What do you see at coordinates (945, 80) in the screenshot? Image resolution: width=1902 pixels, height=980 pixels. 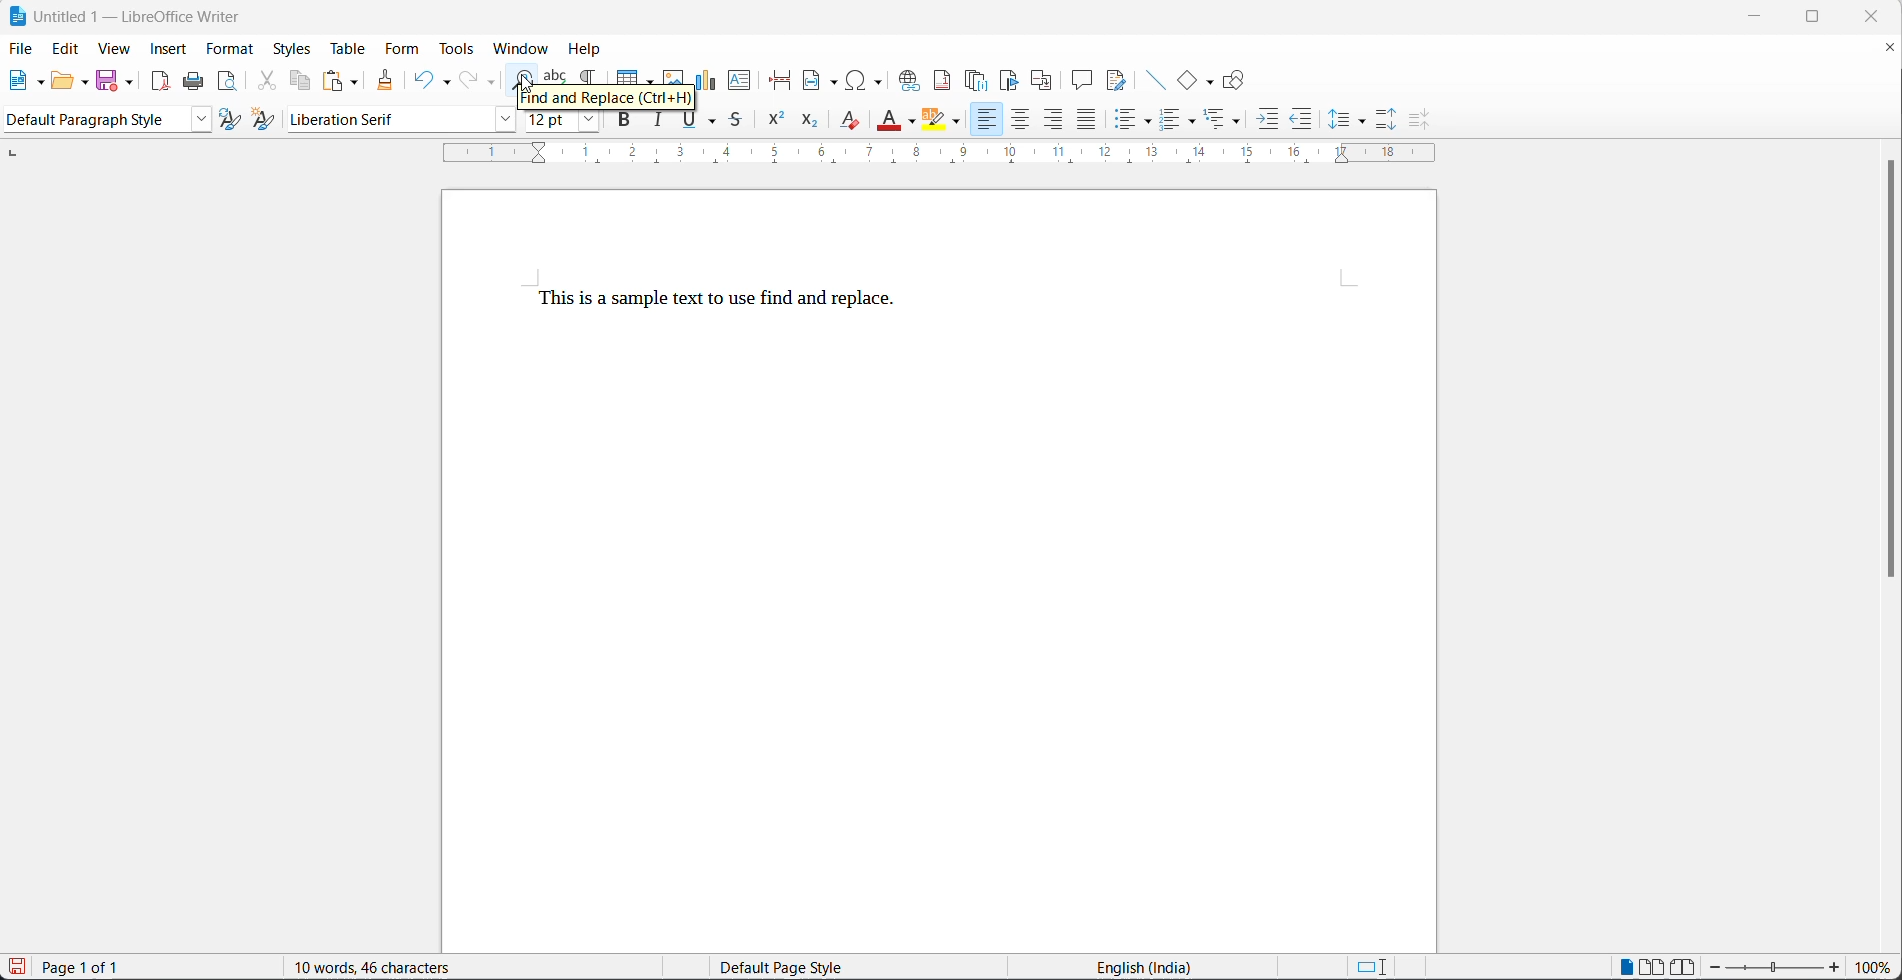 I see `insert footnote` at bounding box center [945, 80].